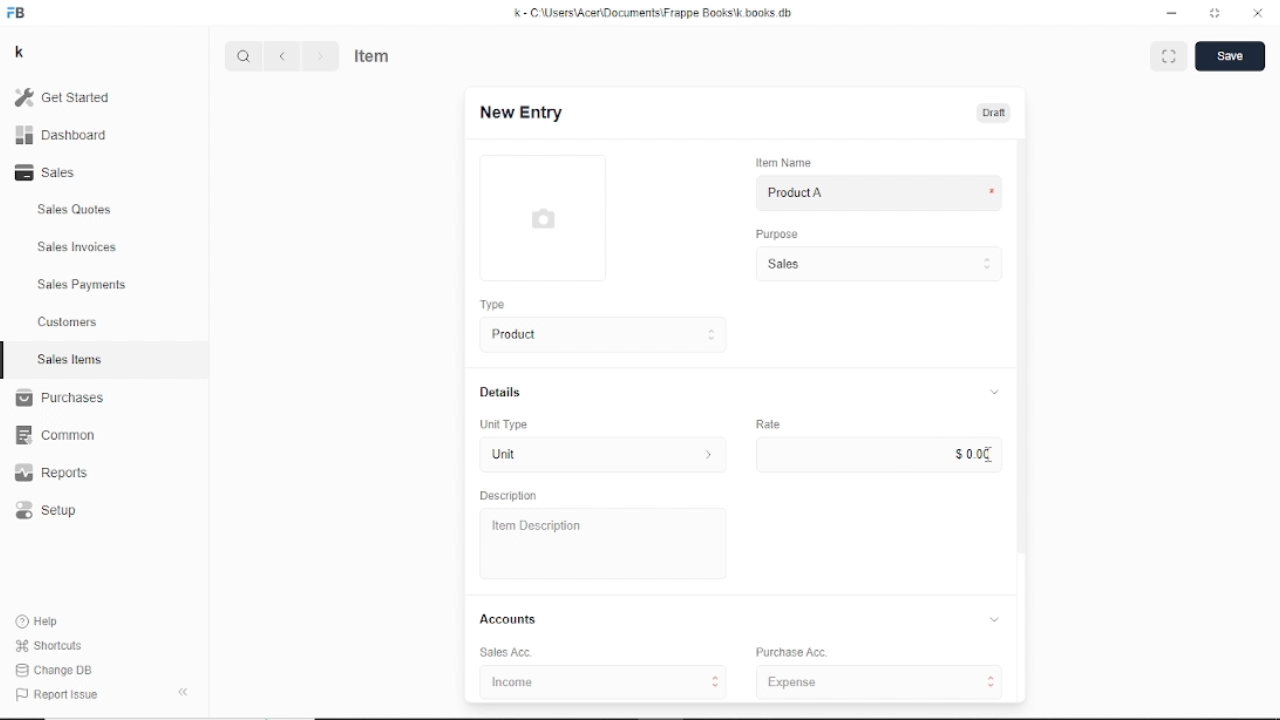 This screenshot has height=720, width=1280. What do you see at coordinates (41, 621) in the screenshot?
I see `Help` at bounding box center [41, 621].